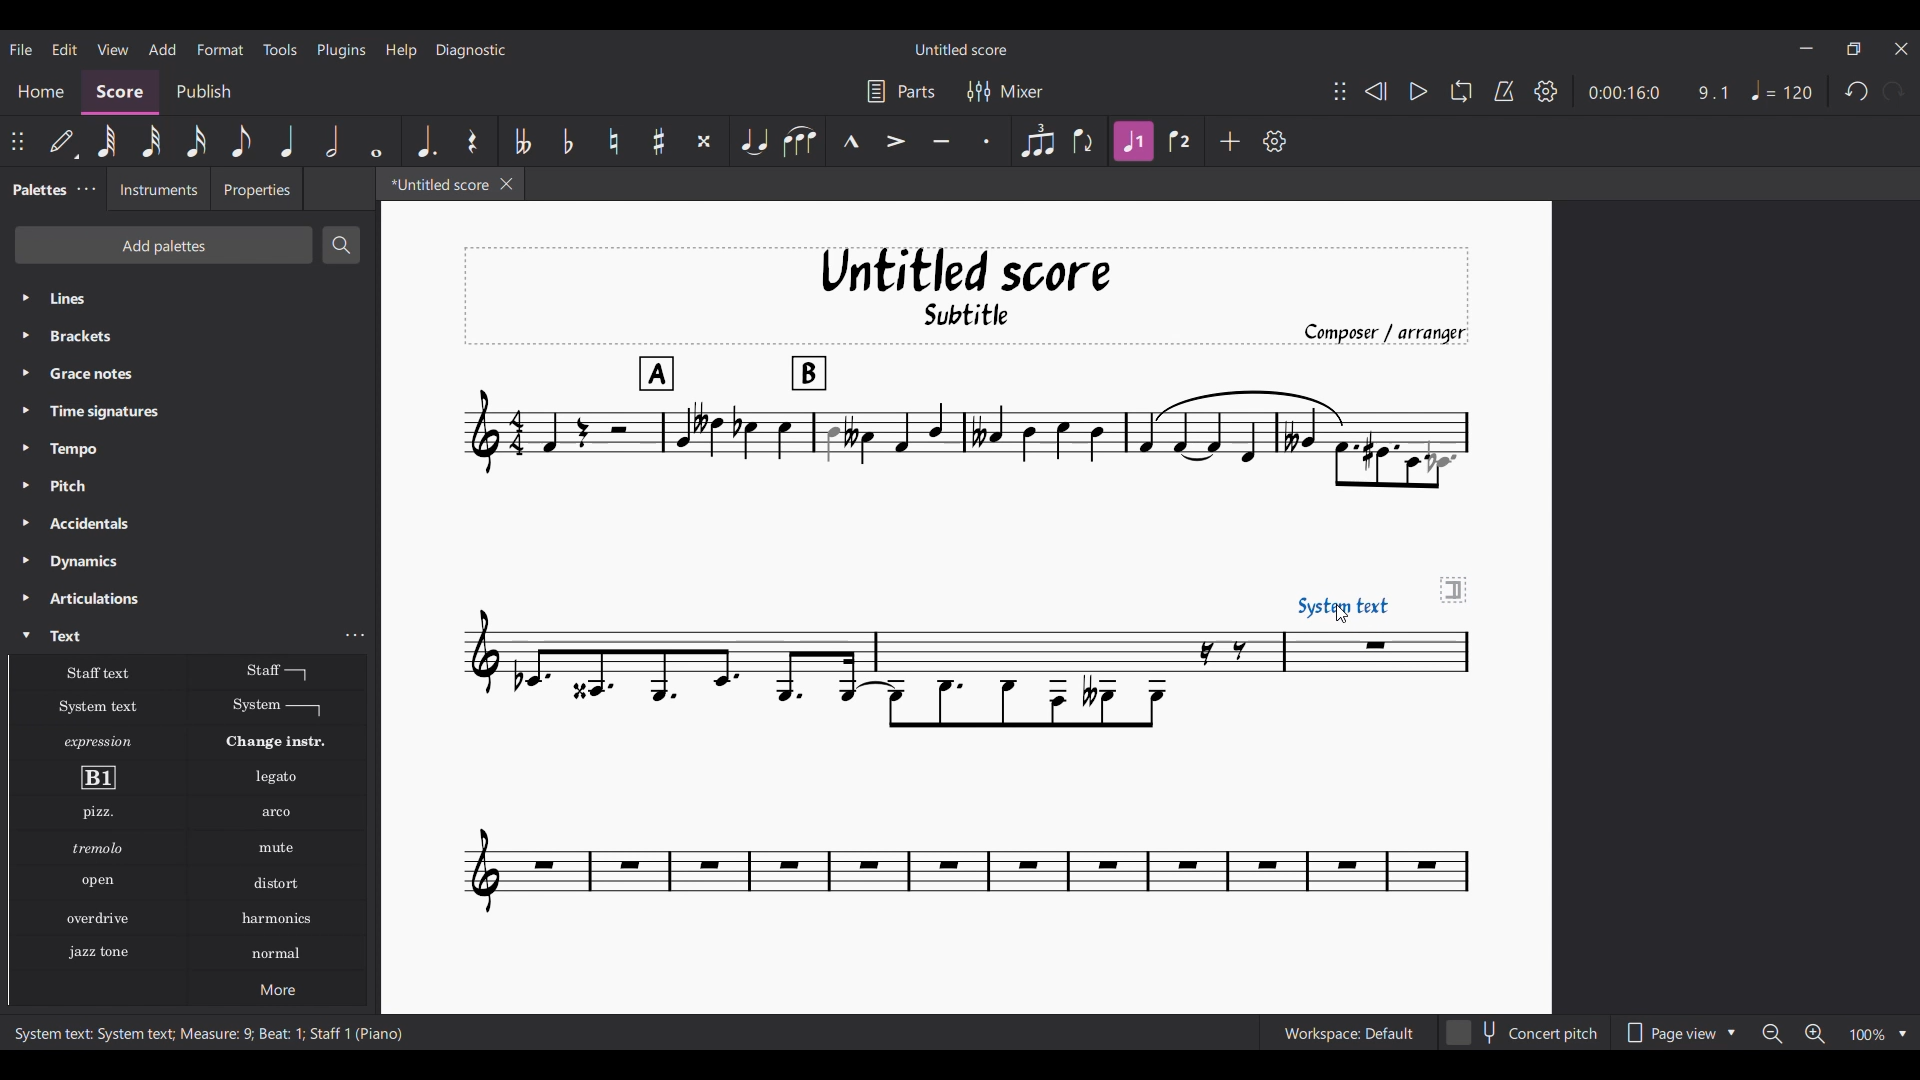 The width and height of the screenshot is (1920, 1080). Describe the element at coordinates (163, 49) in the screenshot. I see `Add menu` at that location.